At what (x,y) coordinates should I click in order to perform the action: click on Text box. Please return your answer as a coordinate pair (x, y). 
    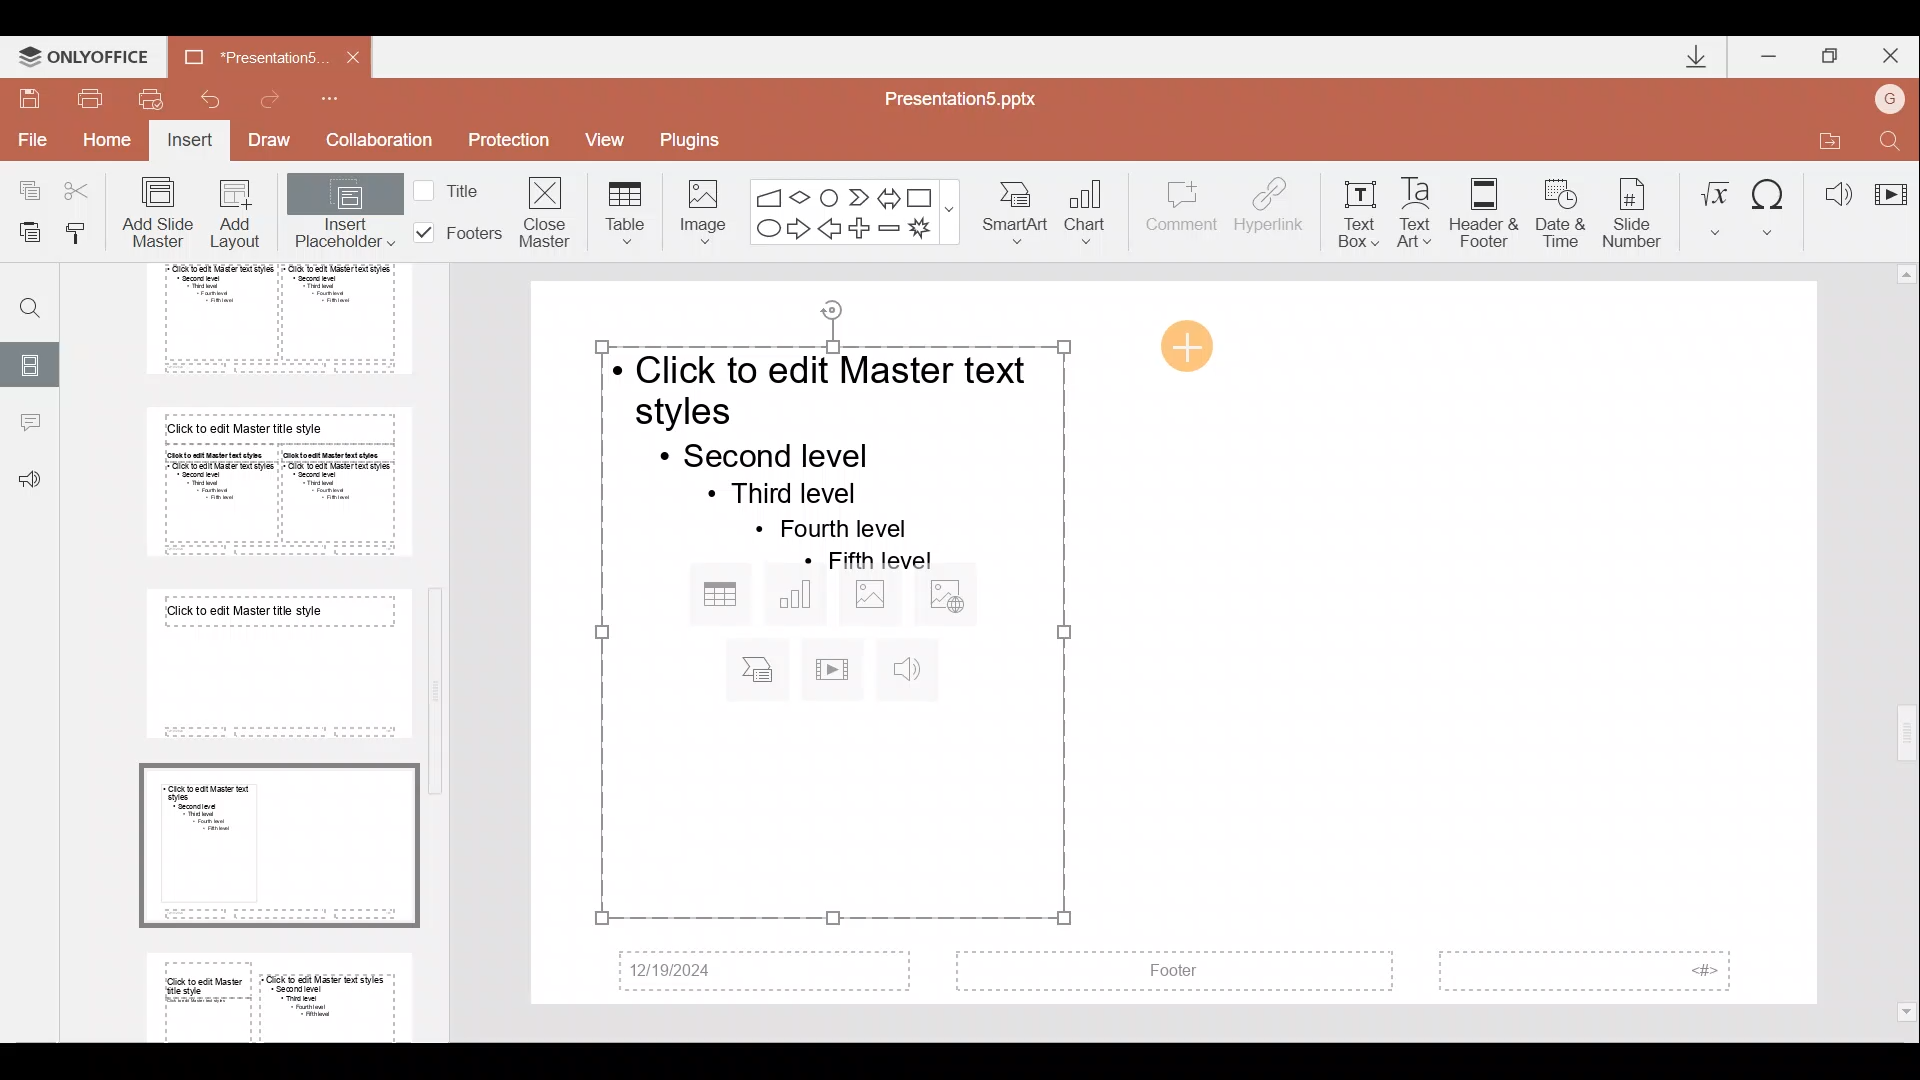
    Looking at the image, I should click on (1358, 209).